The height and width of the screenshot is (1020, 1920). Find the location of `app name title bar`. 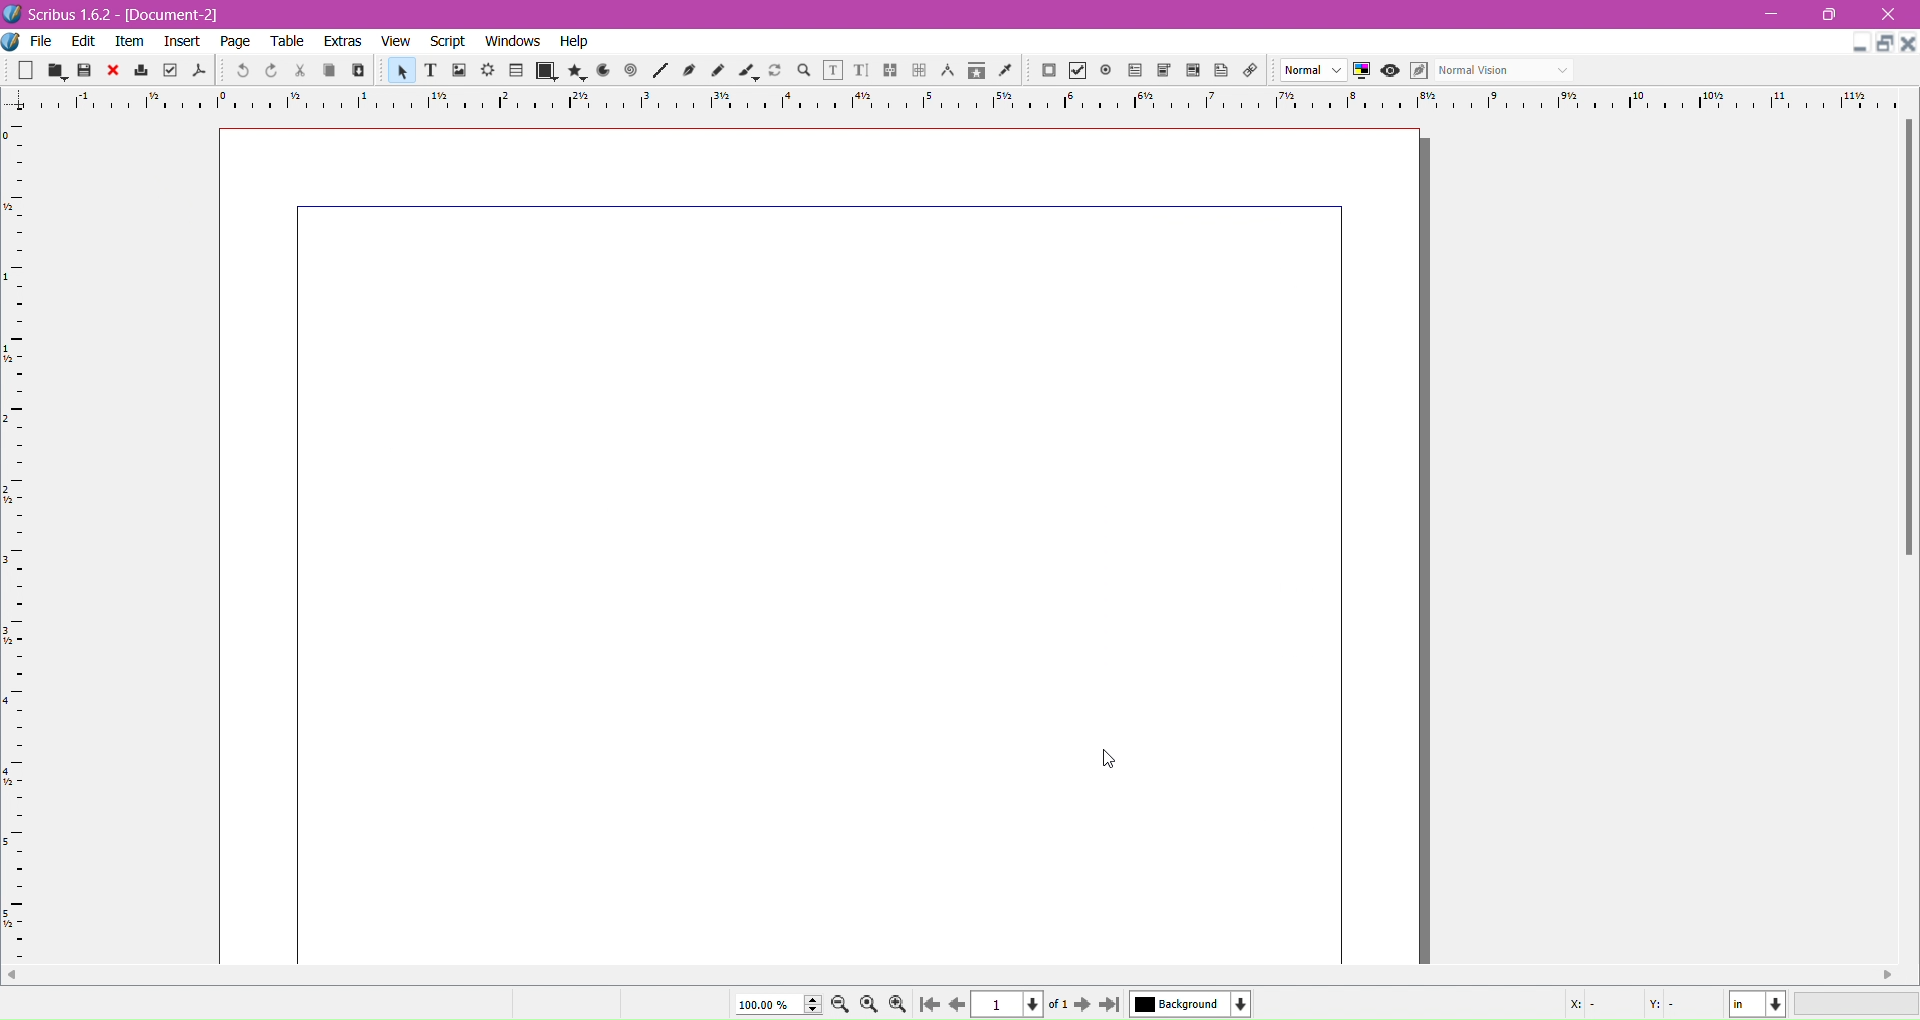

app name title bar is located at coordinates (59, 13).